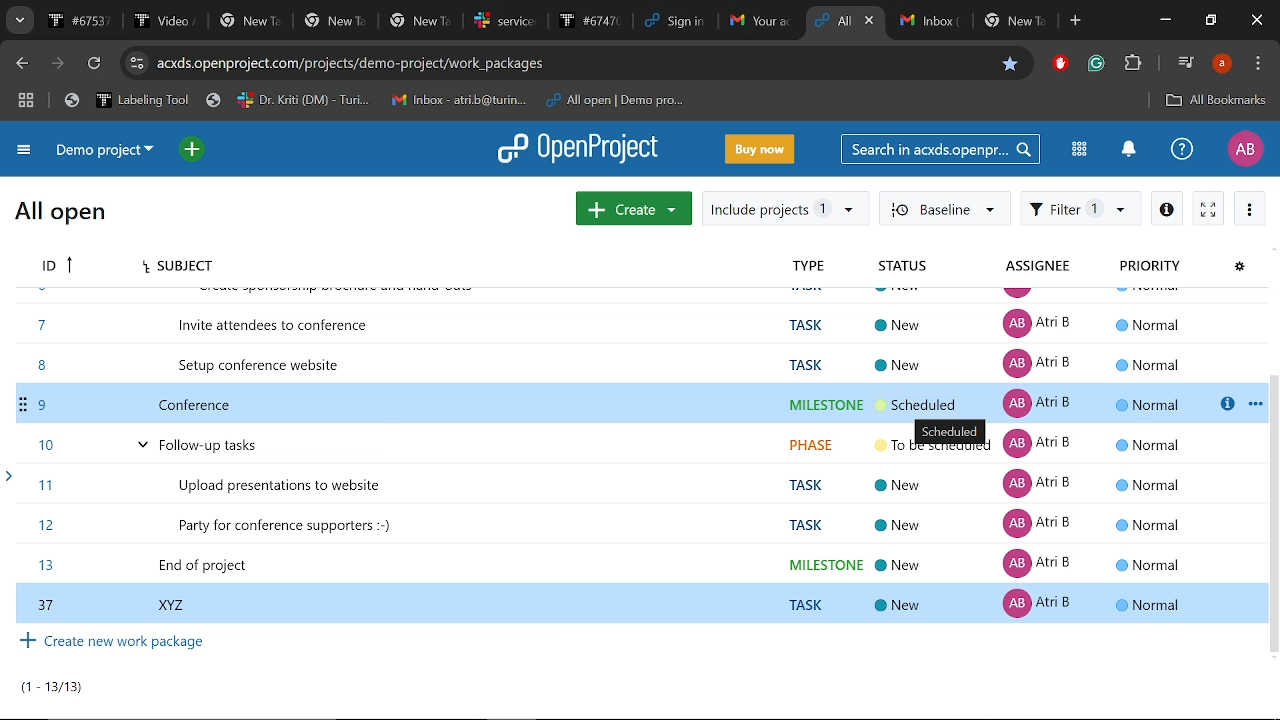  I want to click on Pages, so click(62, 687).